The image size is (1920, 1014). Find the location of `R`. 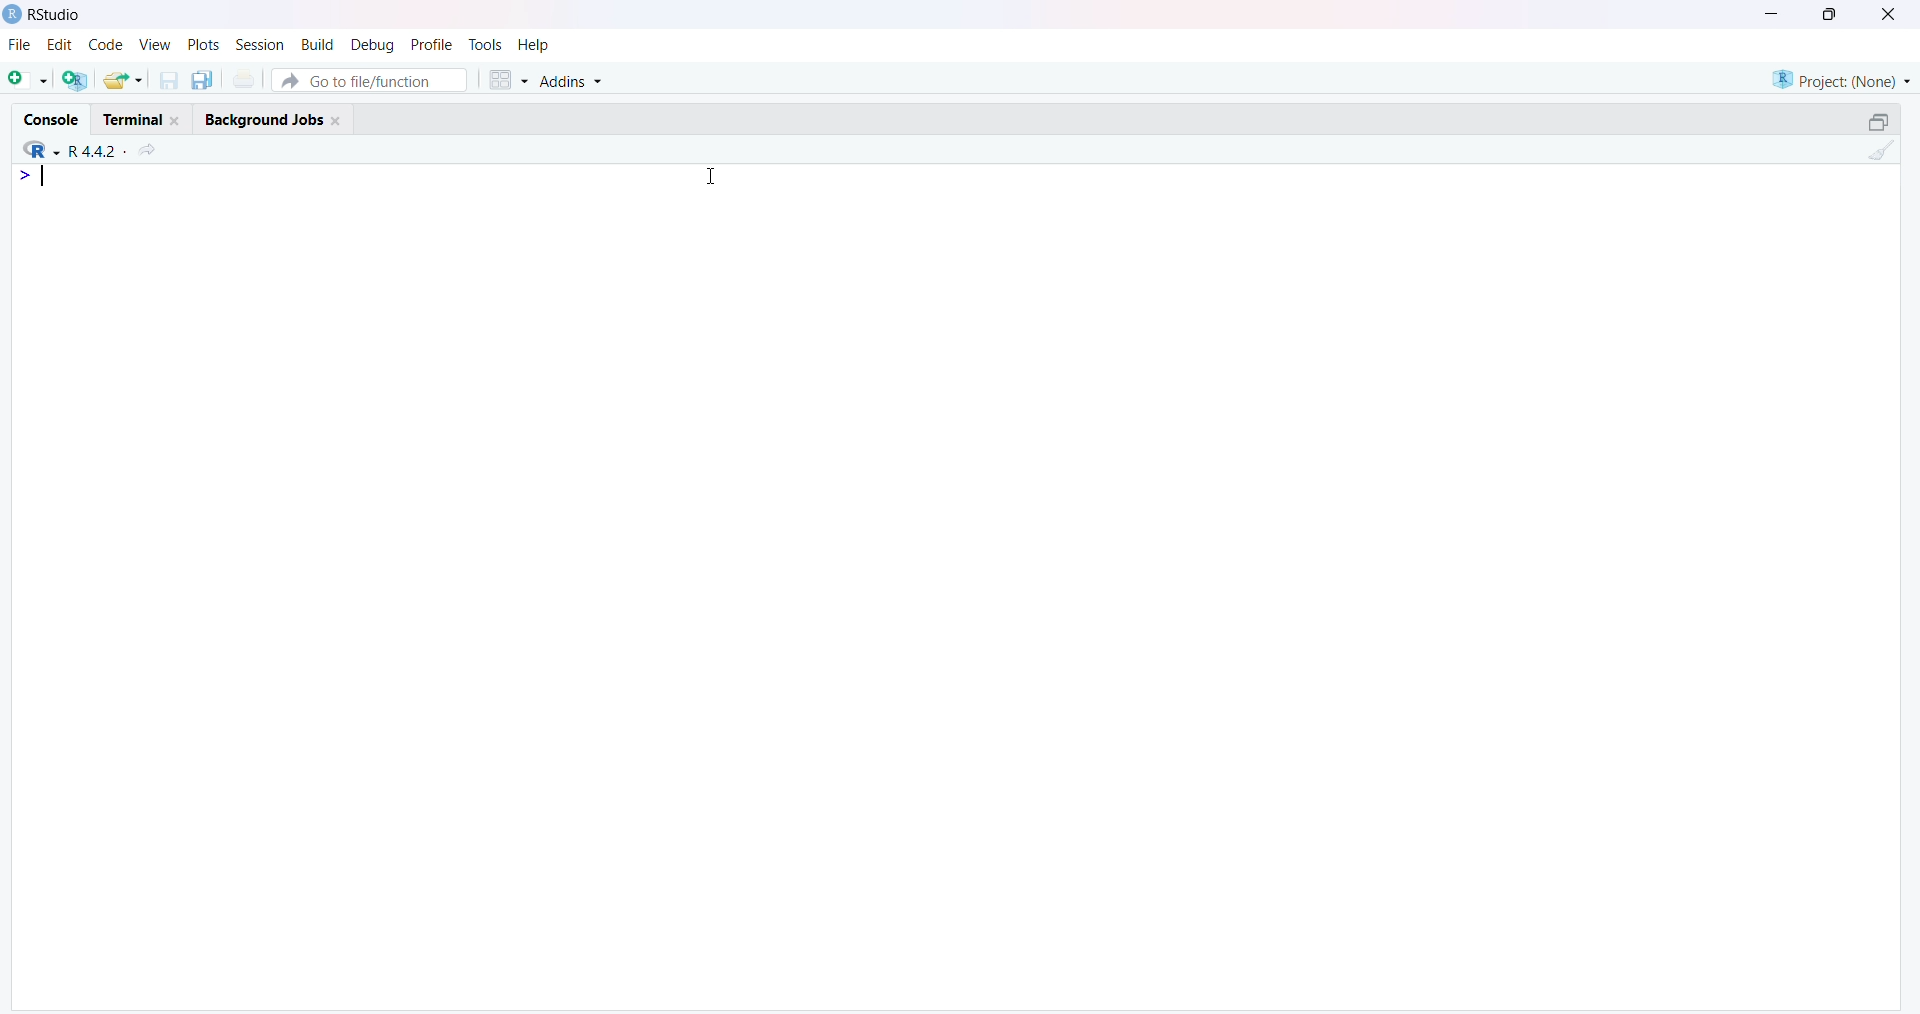

R is located at coordinates (34, 149).